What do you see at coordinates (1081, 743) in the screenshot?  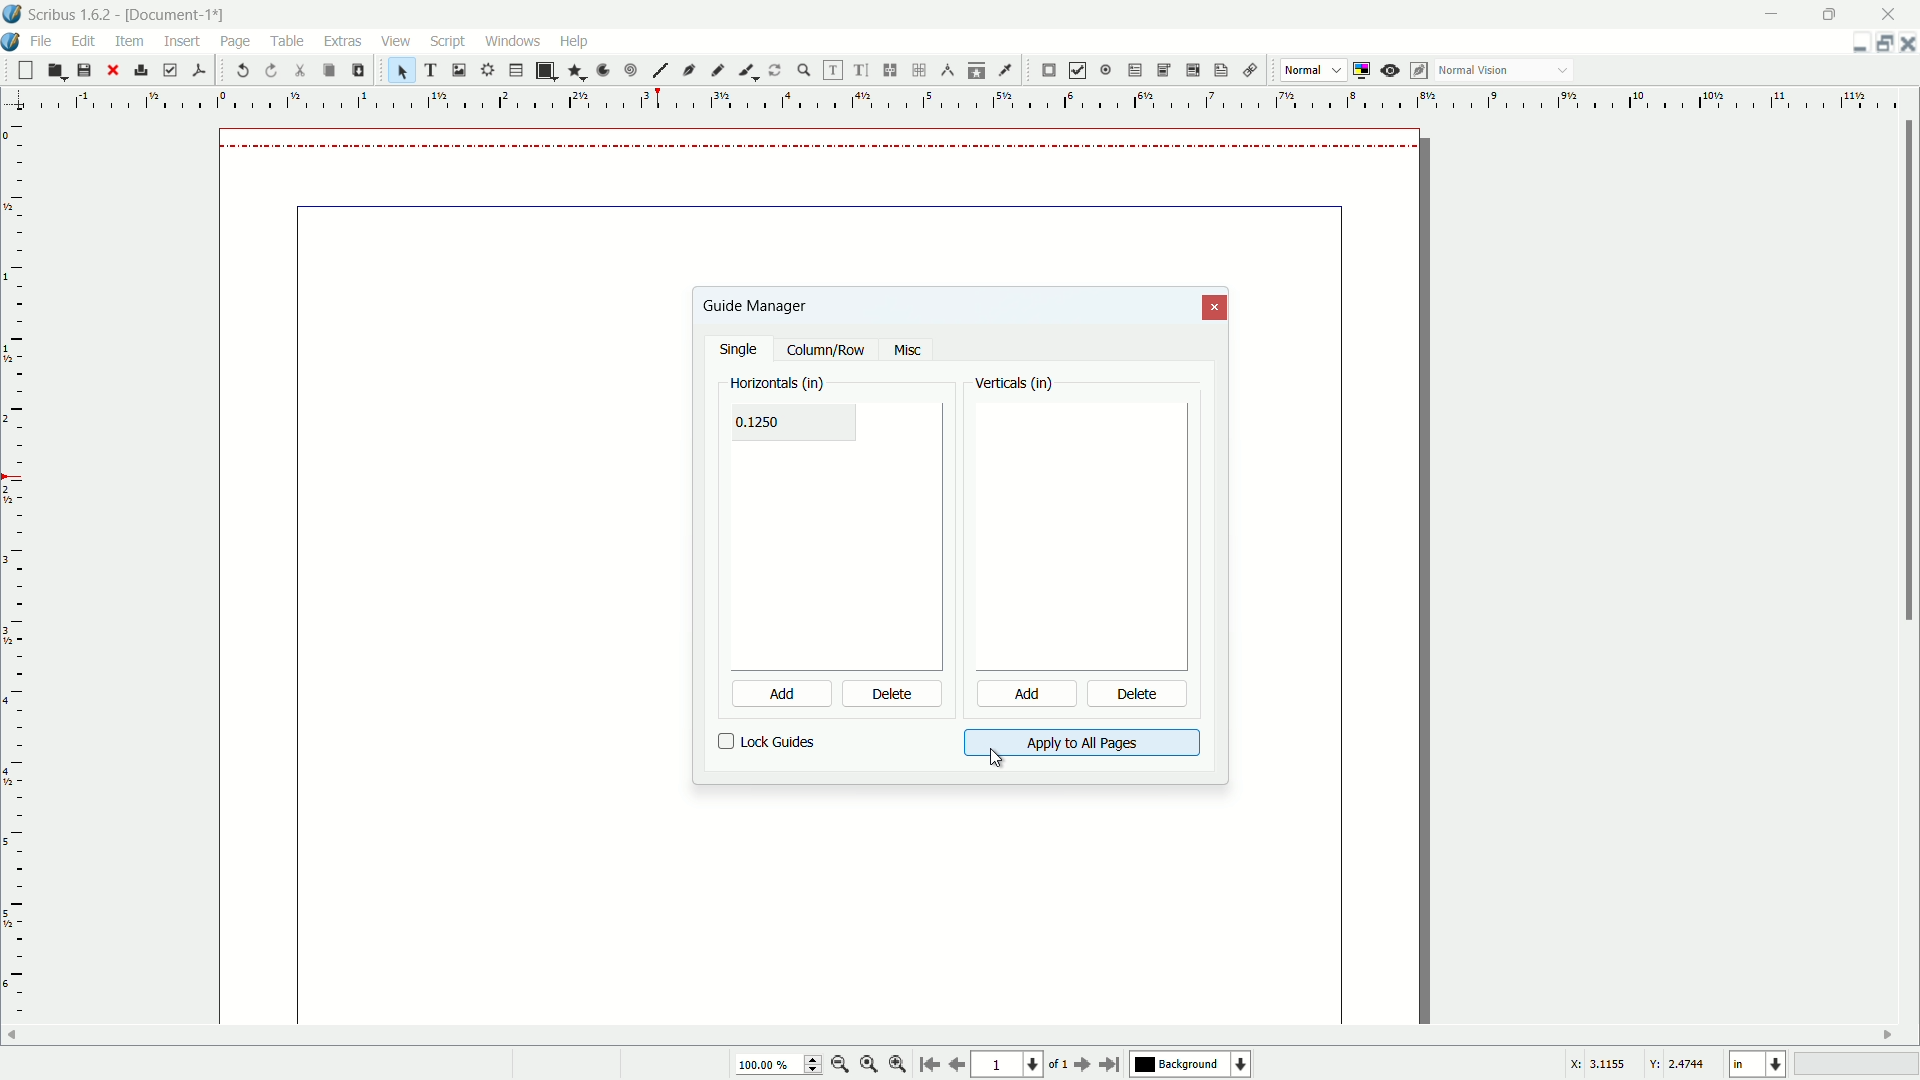 I see `apply to all pages` at bounding box center [1081, 743].